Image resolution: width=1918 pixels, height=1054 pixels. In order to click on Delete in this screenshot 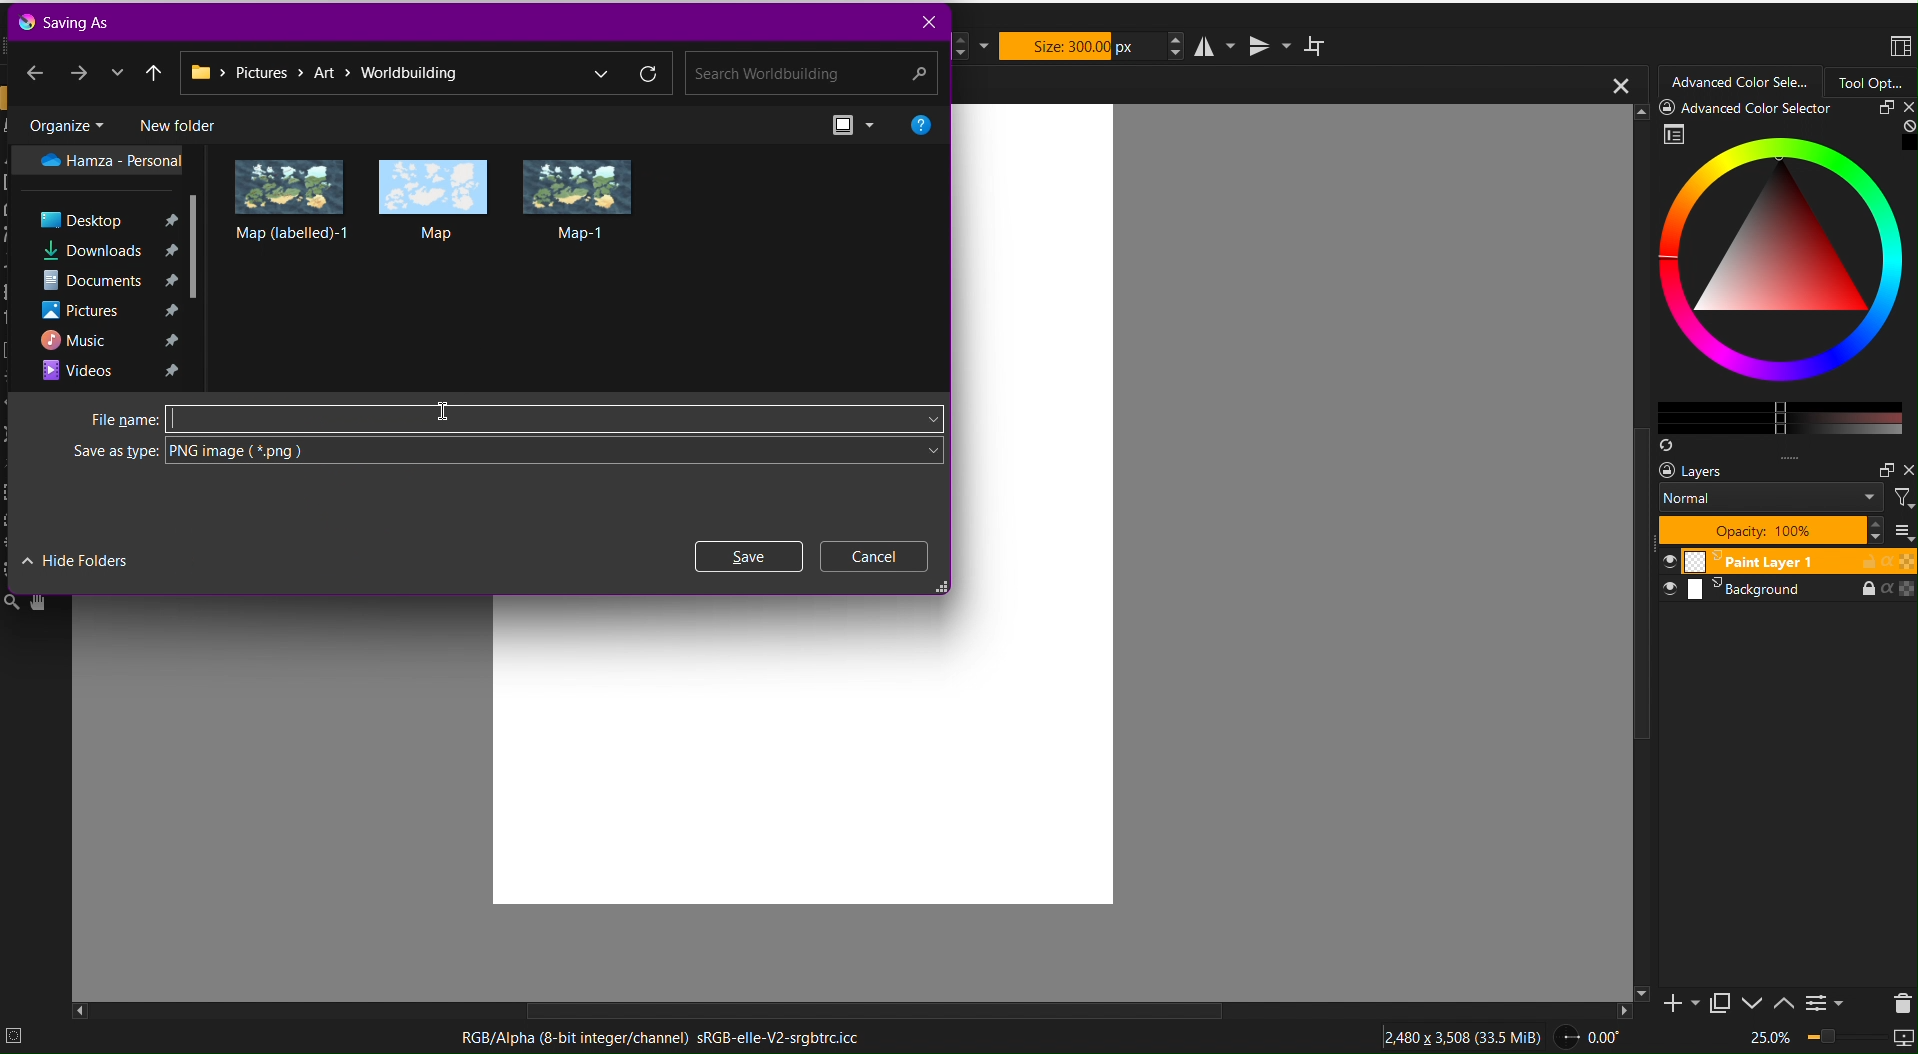, I will do `click(1898, 1001)`.